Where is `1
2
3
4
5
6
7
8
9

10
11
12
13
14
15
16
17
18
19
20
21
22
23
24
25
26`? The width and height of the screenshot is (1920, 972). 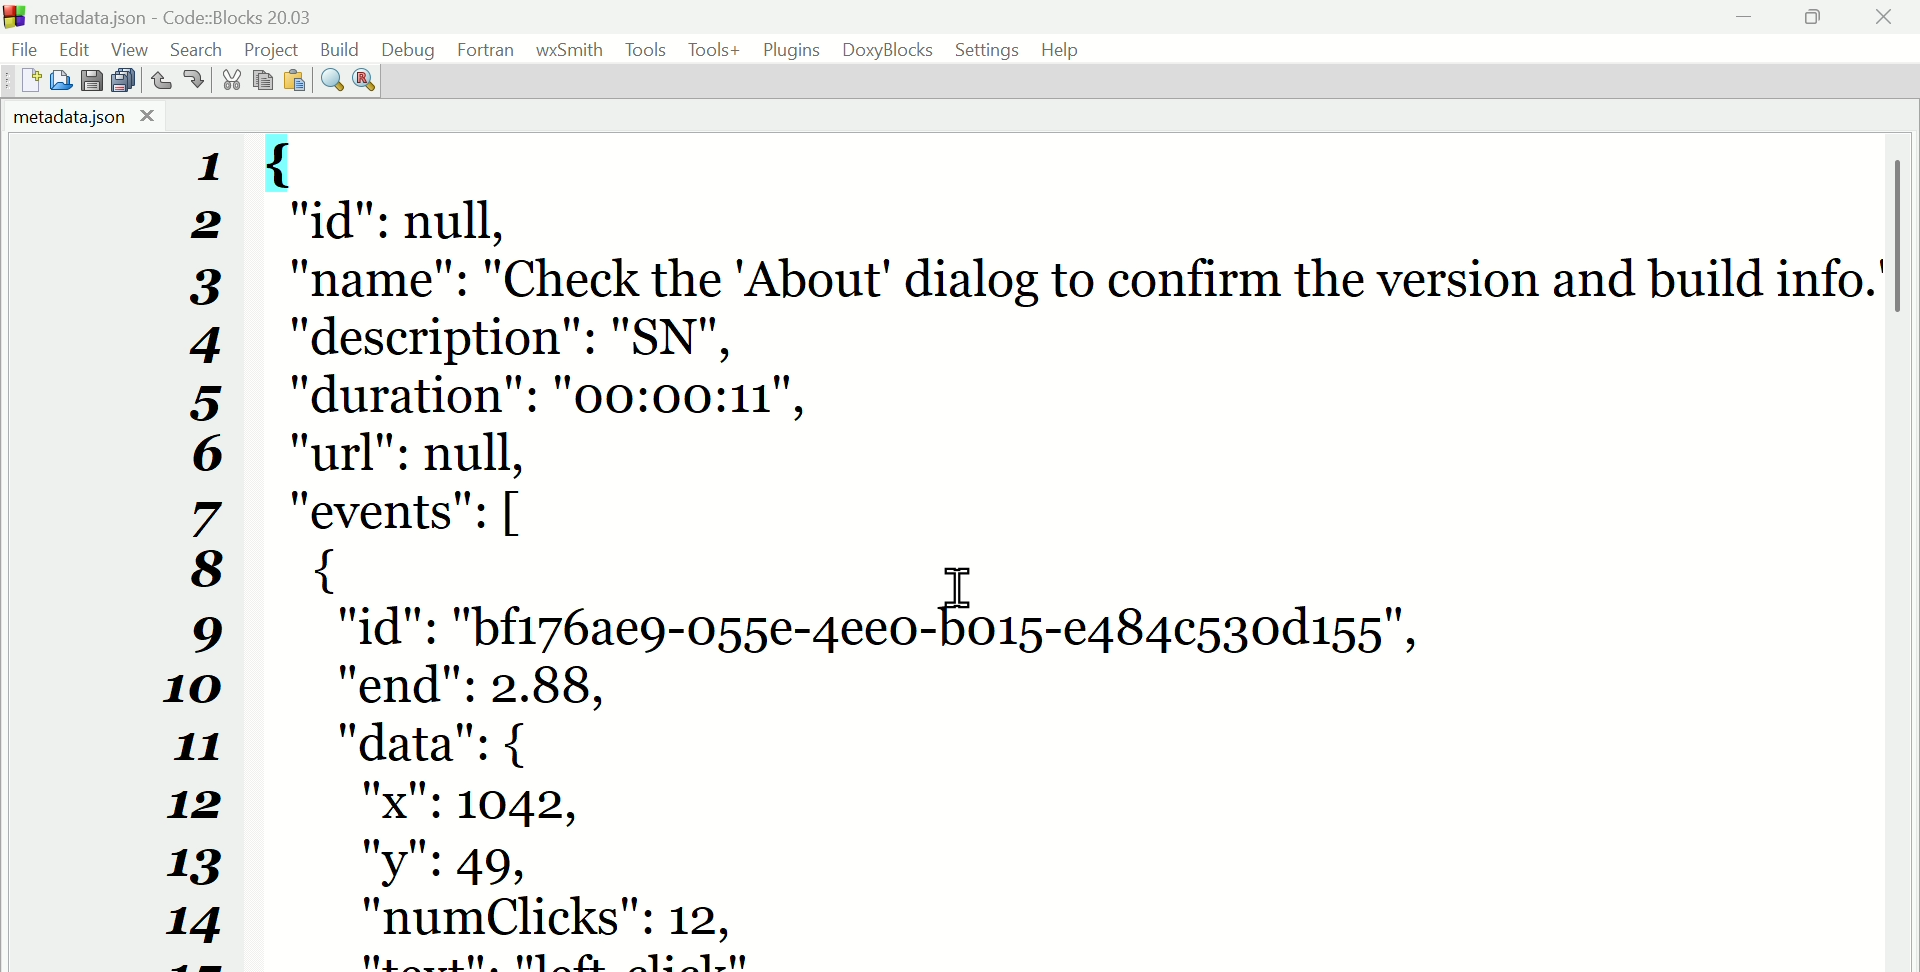
1
2
3
4
5
6
7
8
9

10
11
12
13
14
15
16
17
18
19
20
21
22
23
24
25
26 is located at coordinates (201, 553).